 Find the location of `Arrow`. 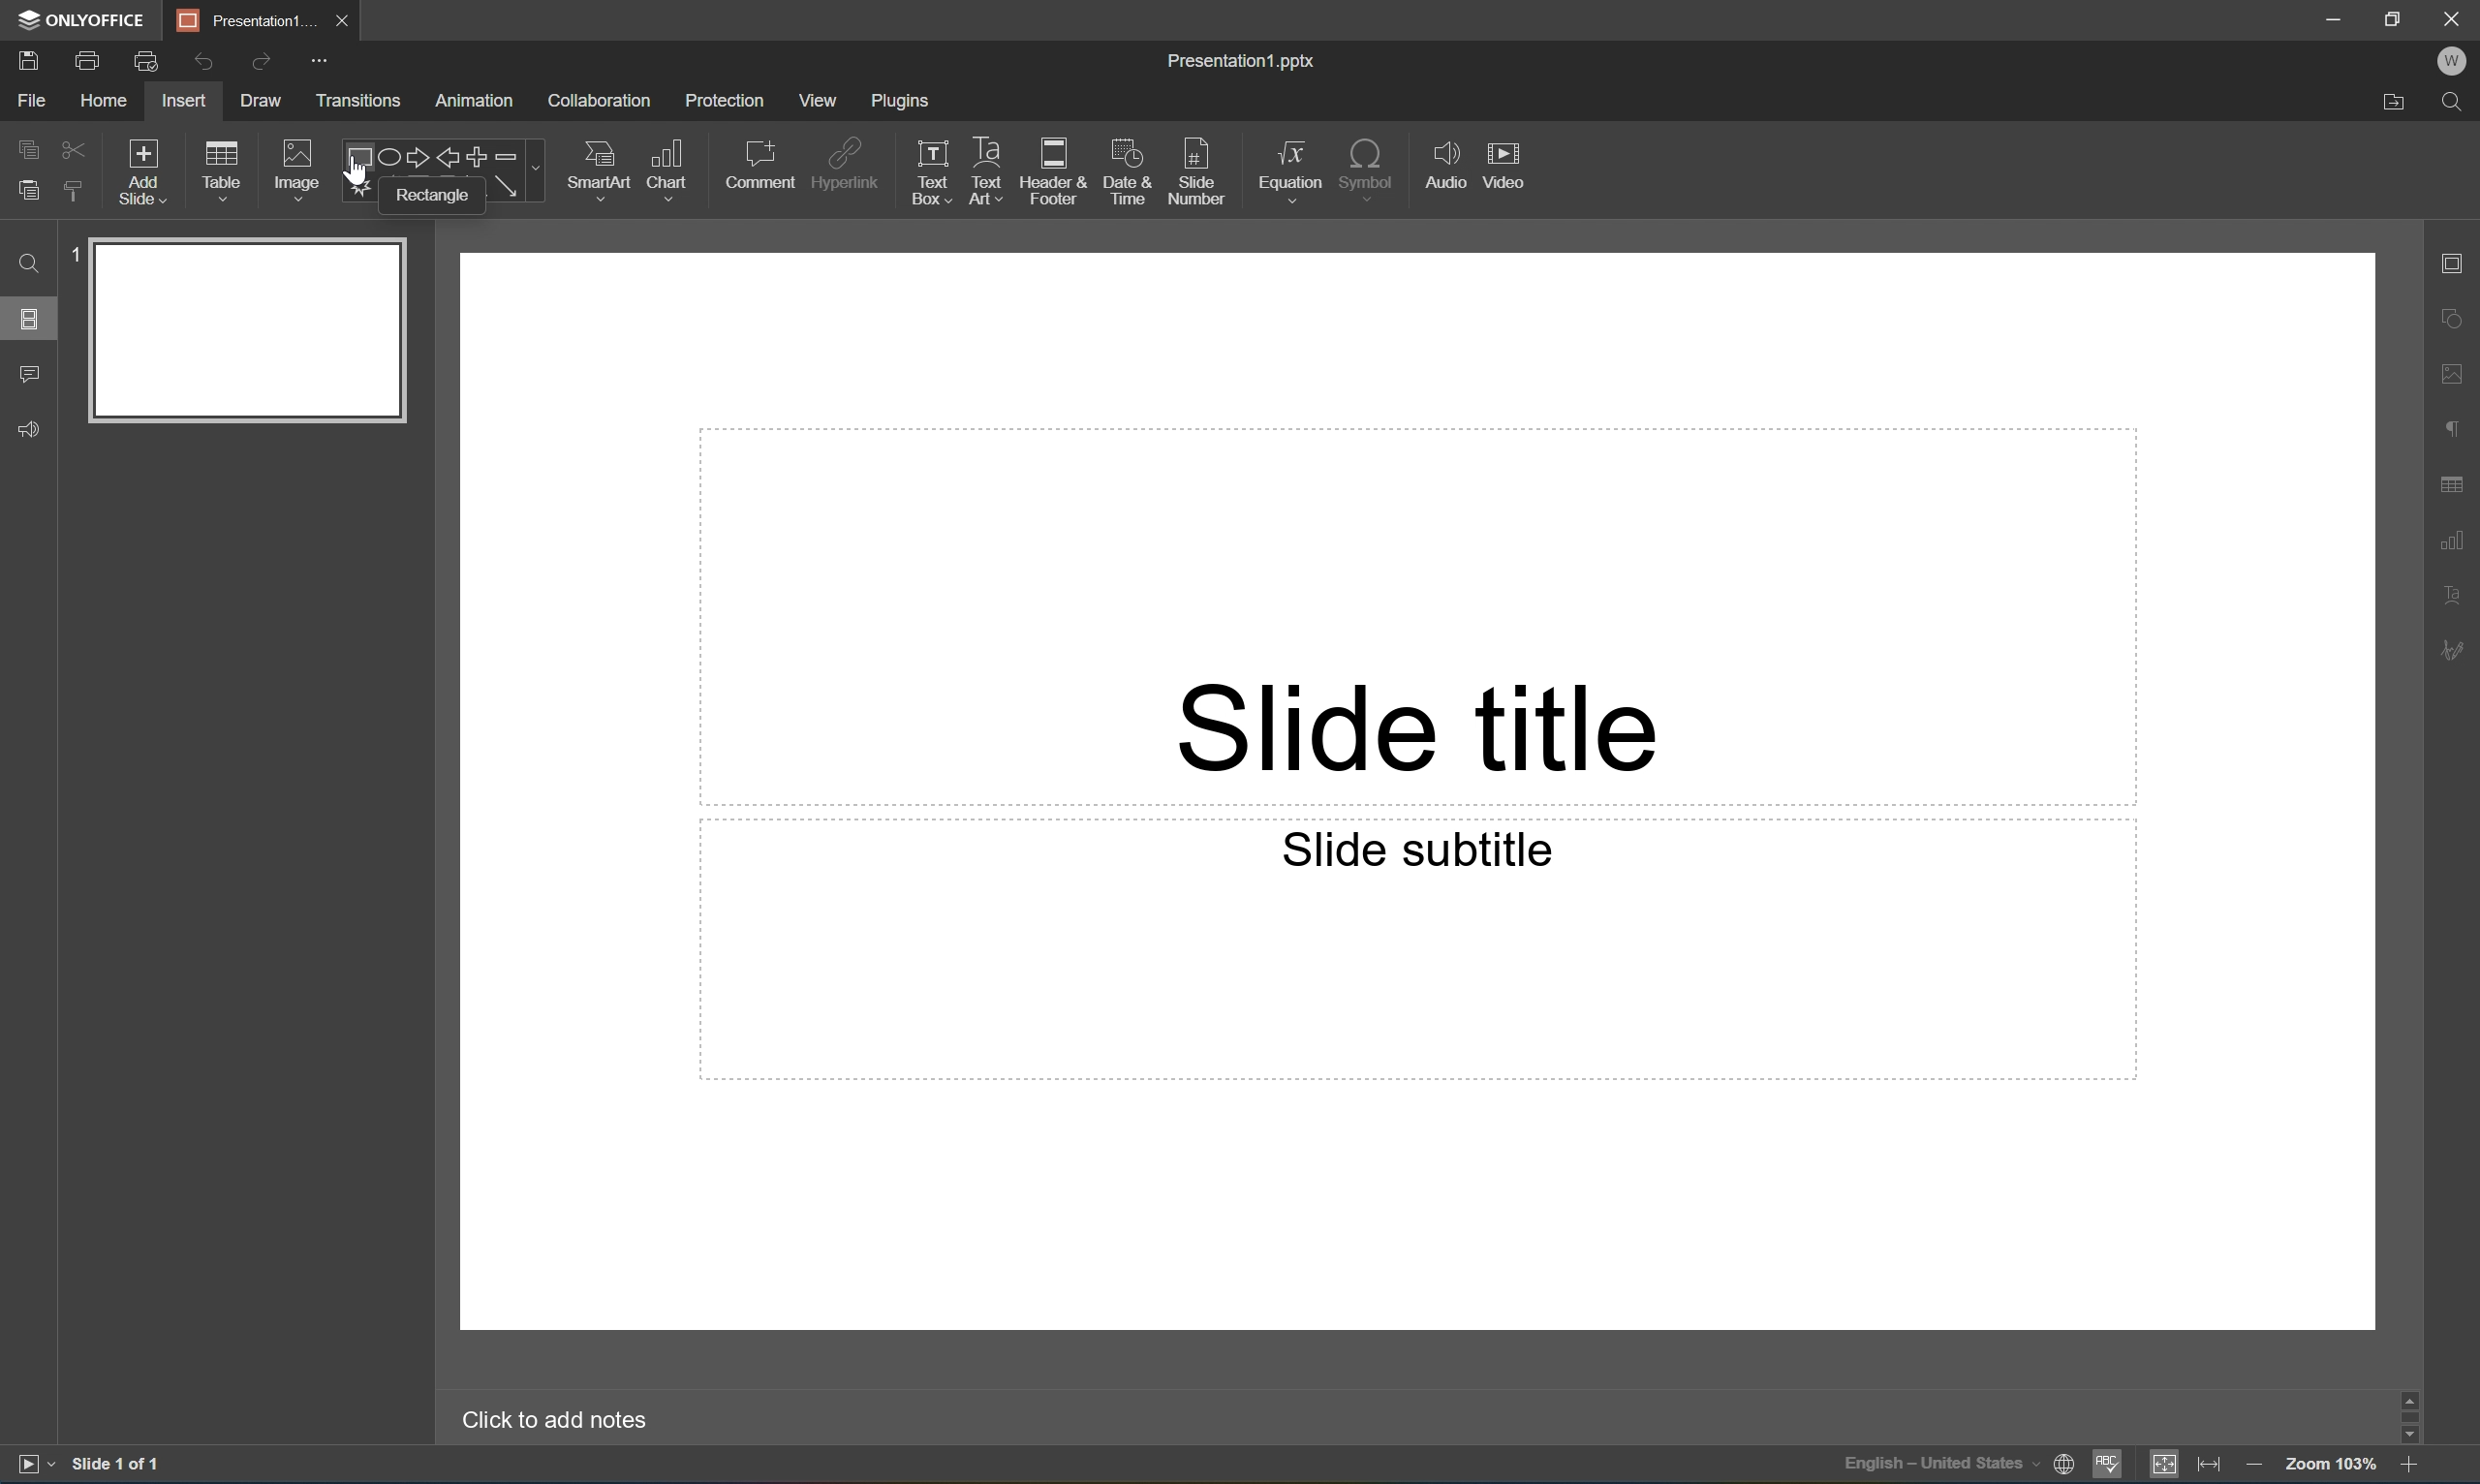

Arrow is located at coordinates (507, 186).